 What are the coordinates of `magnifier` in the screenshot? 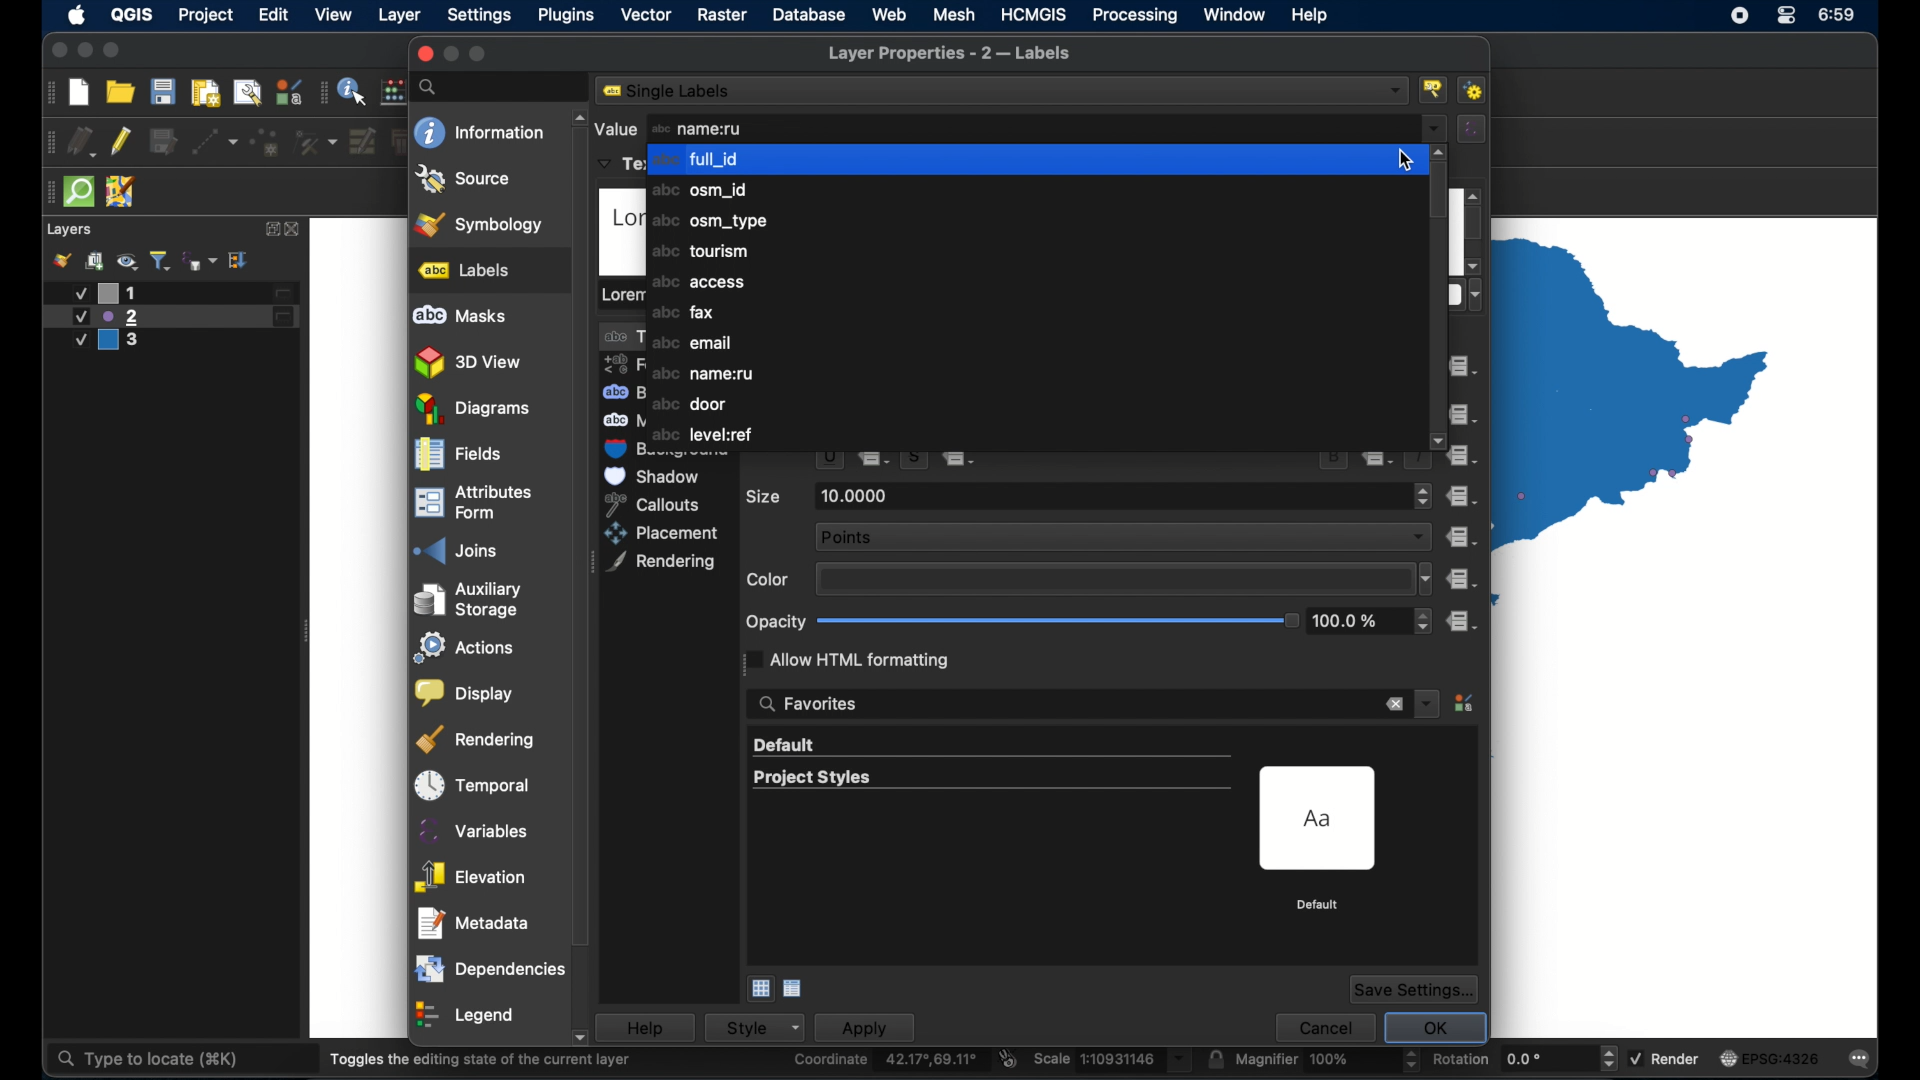 It's located at (1327, 1059).